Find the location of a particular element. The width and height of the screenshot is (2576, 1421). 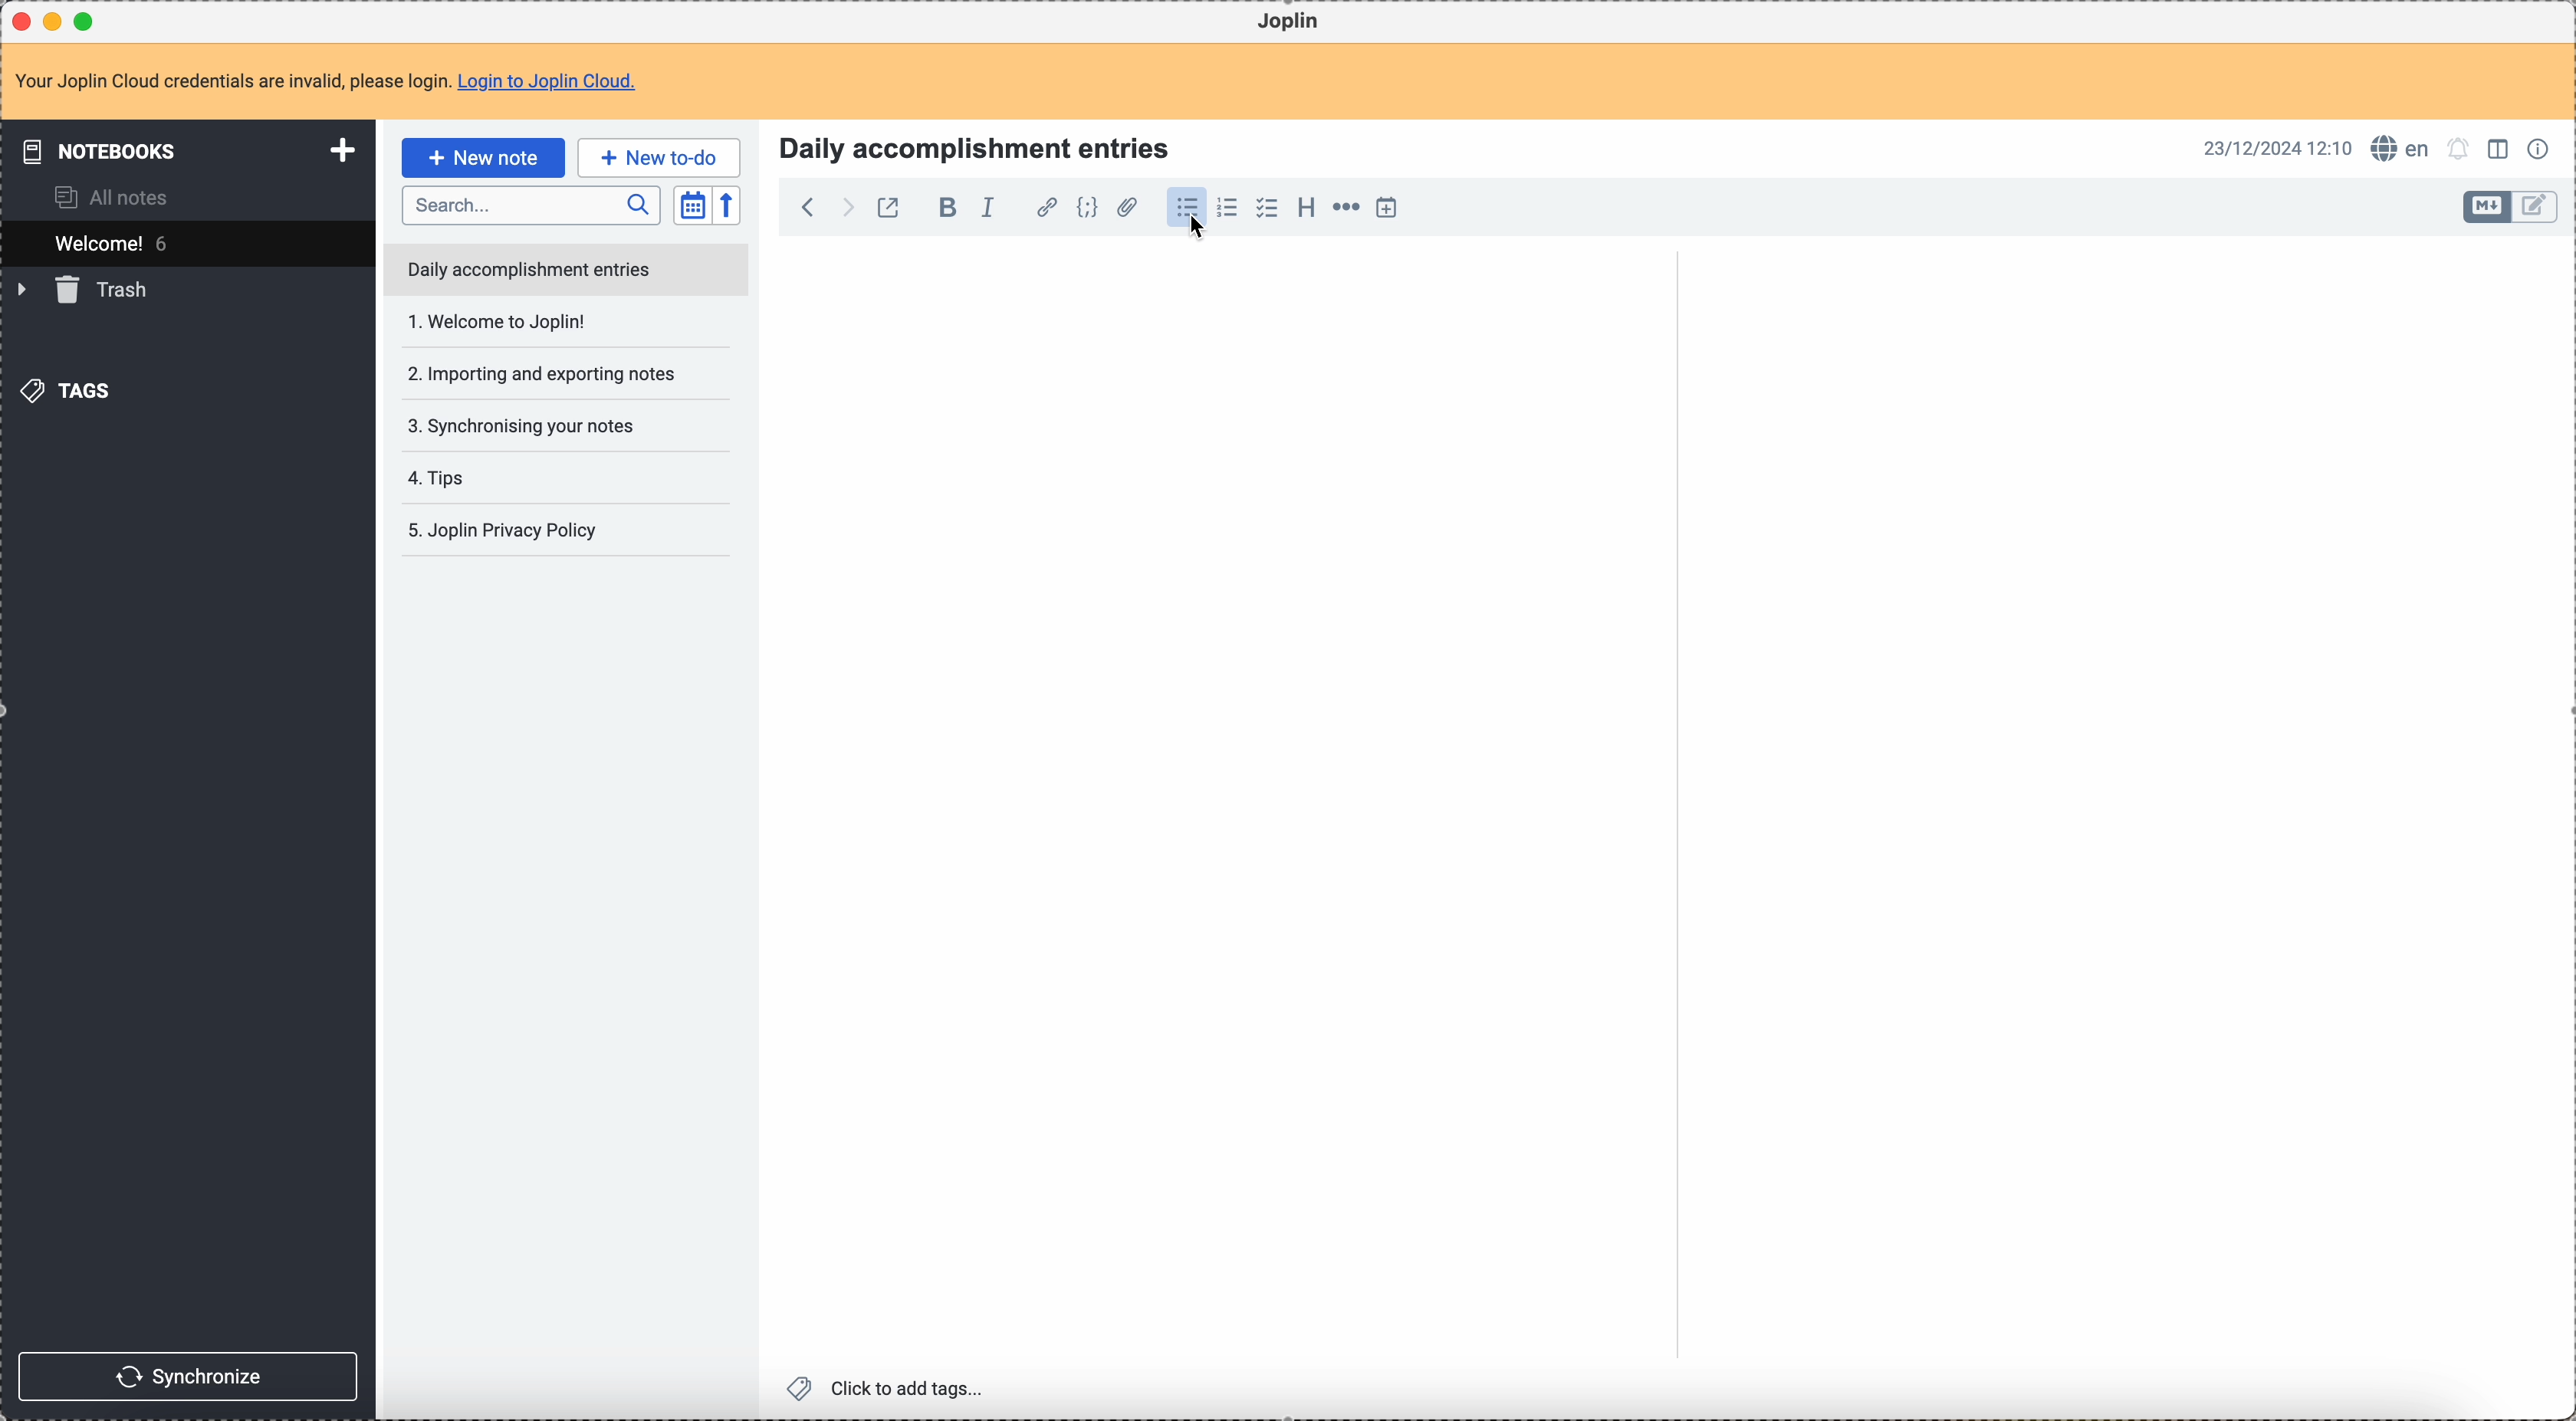

body  is located at coordinates (1214, 807).